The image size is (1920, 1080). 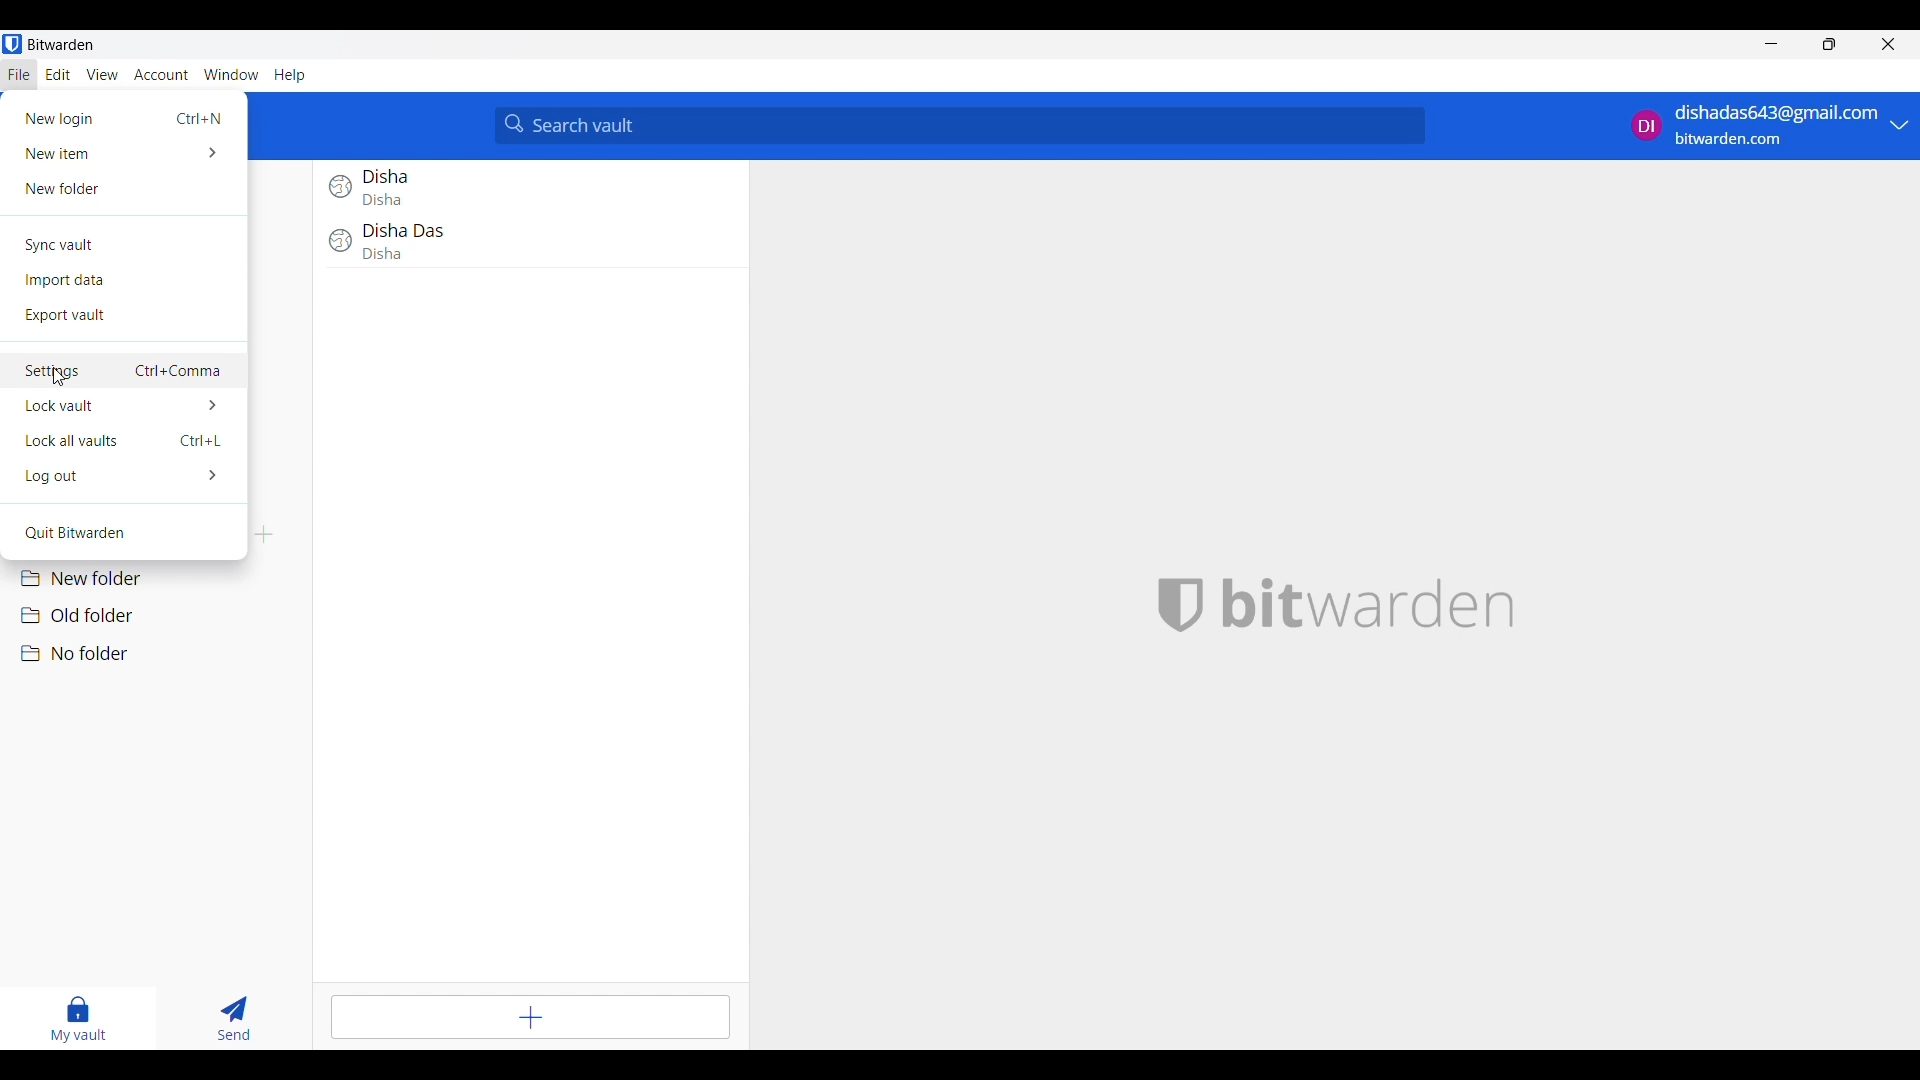 What do you see at coordinates (102, 75) in the screenshot?
I see `View menu` at bounding box center [102, 75].